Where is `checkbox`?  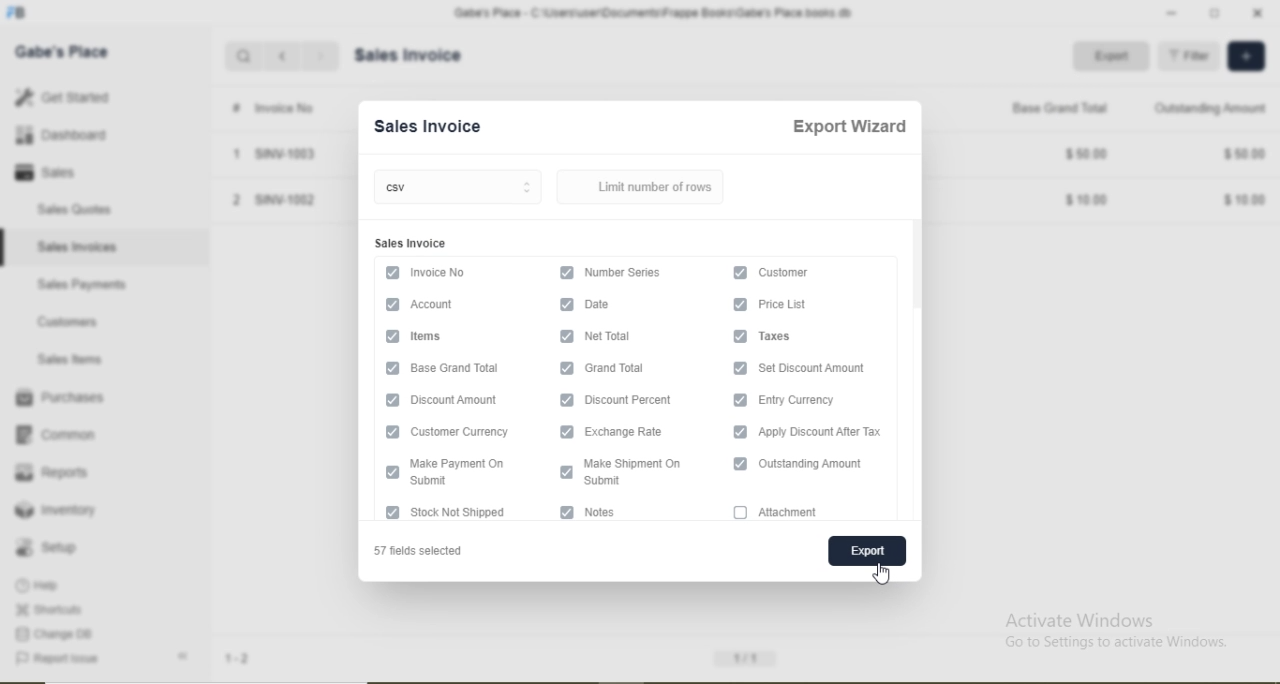
checkbox is located at coordinates (389, 304).